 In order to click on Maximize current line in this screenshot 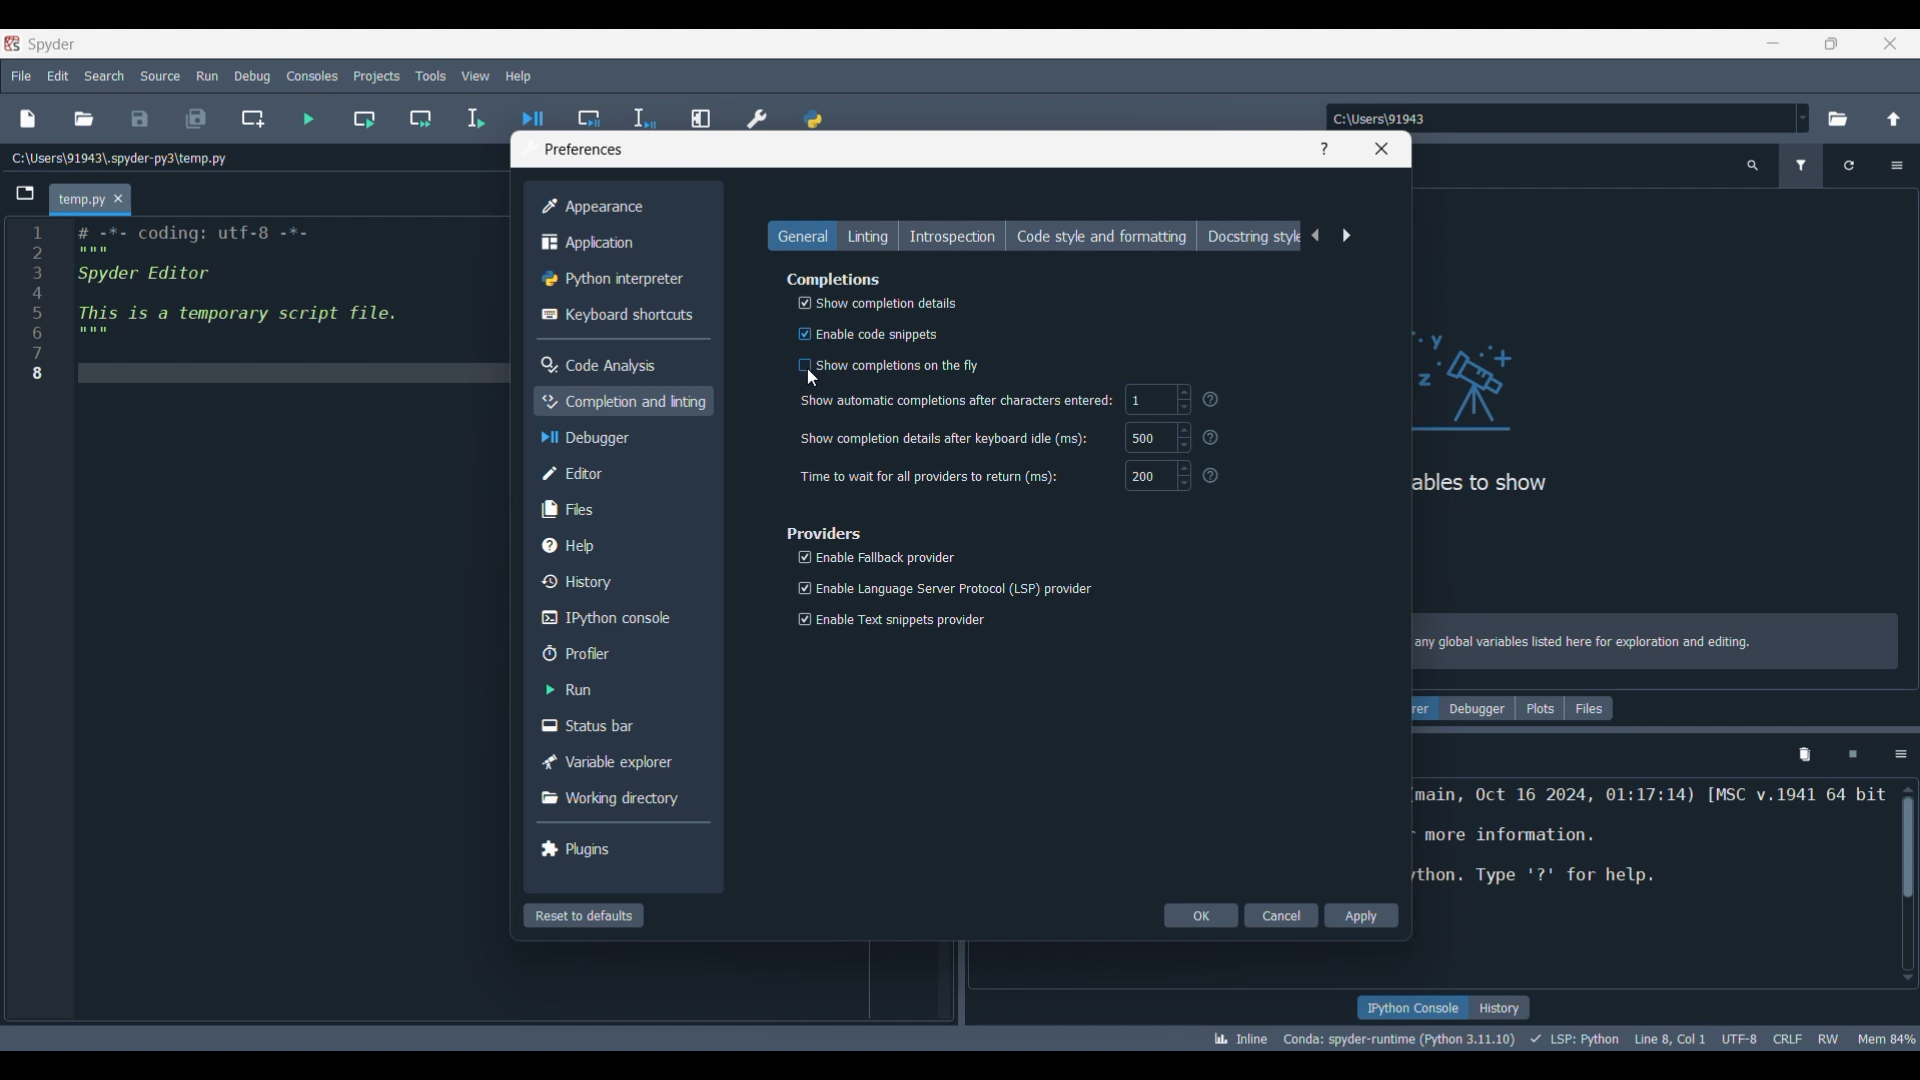, I will do `click(703, 111)`.